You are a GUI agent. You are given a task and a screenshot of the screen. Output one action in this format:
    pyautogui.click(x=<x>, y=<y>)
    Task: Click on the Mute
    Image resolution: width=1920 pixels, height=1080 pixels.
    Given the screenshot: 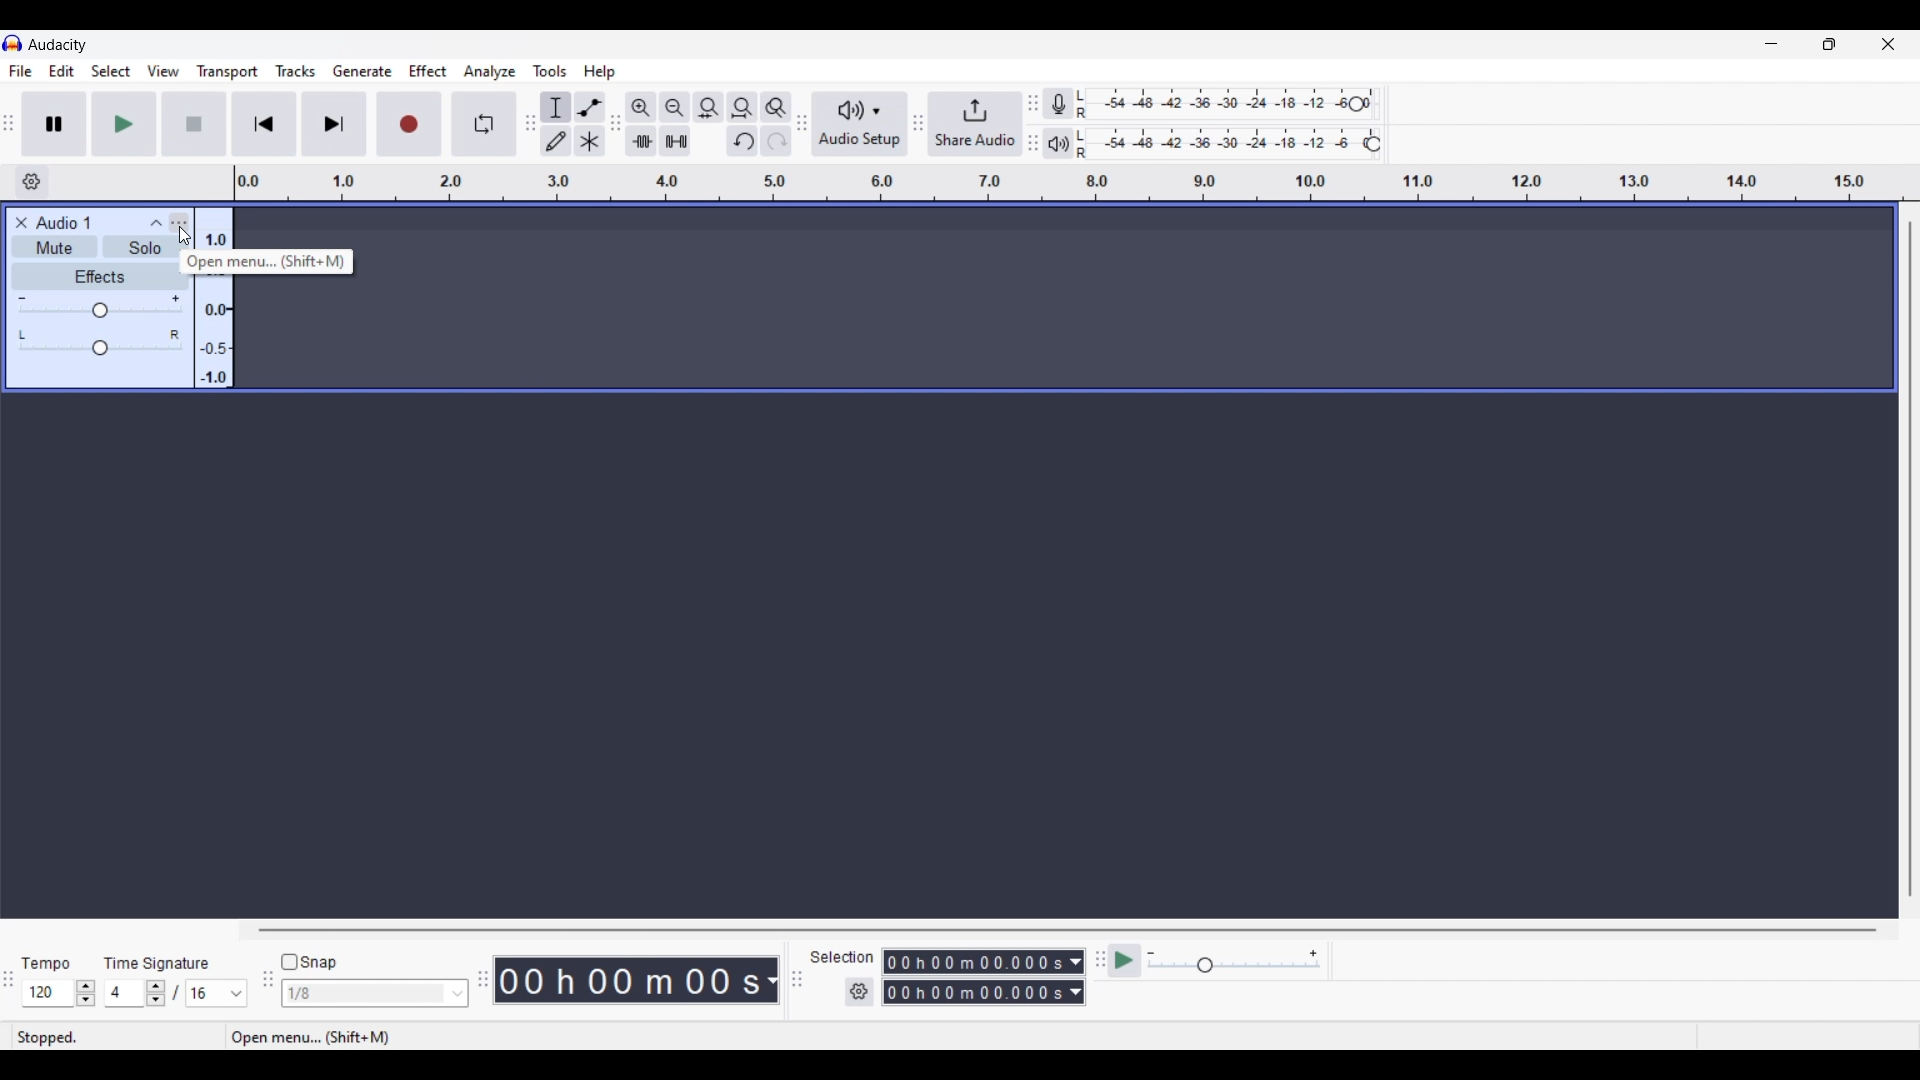 What is the action you would take?
    pyautogui.click(x=55, y=247)
    